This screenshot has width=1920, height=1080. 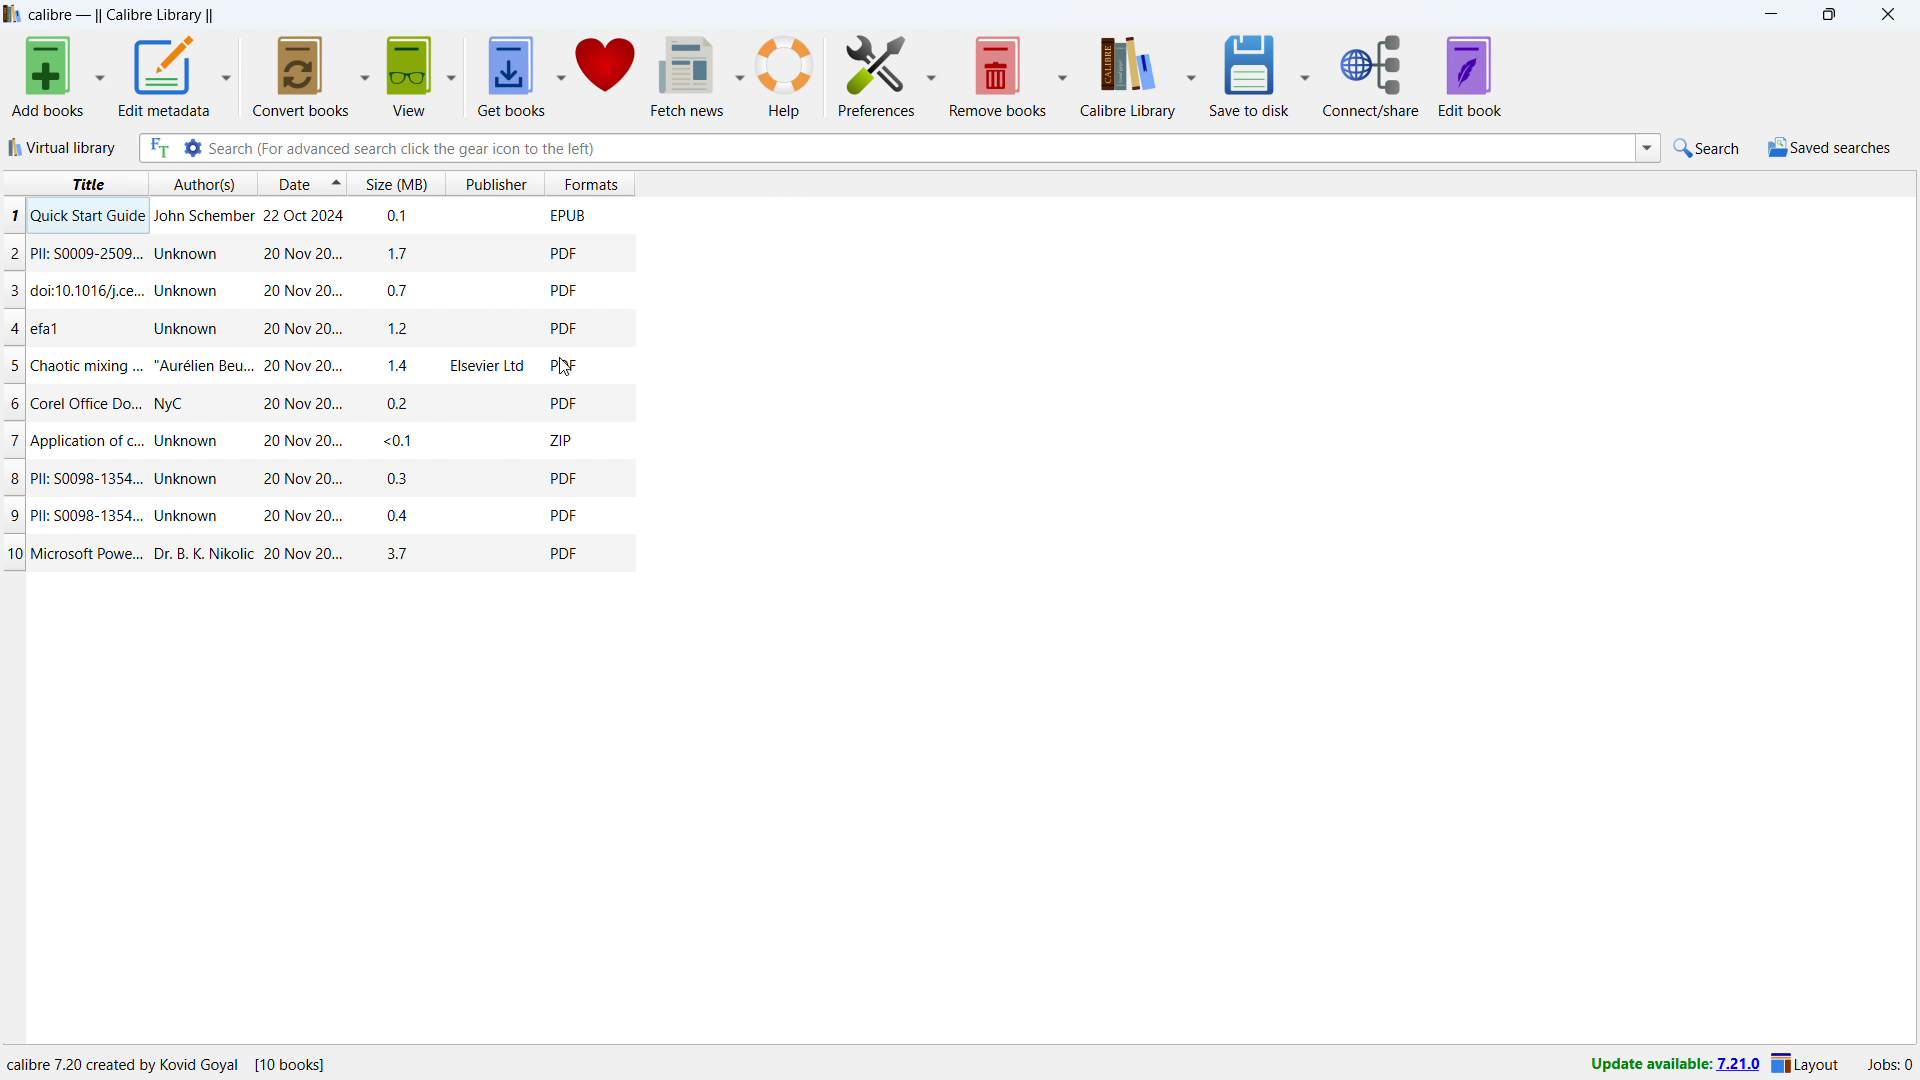 What do you see at coordinates (63, 147) in the screenshot?
I see `virtual library` at bounding box center [63, 147].